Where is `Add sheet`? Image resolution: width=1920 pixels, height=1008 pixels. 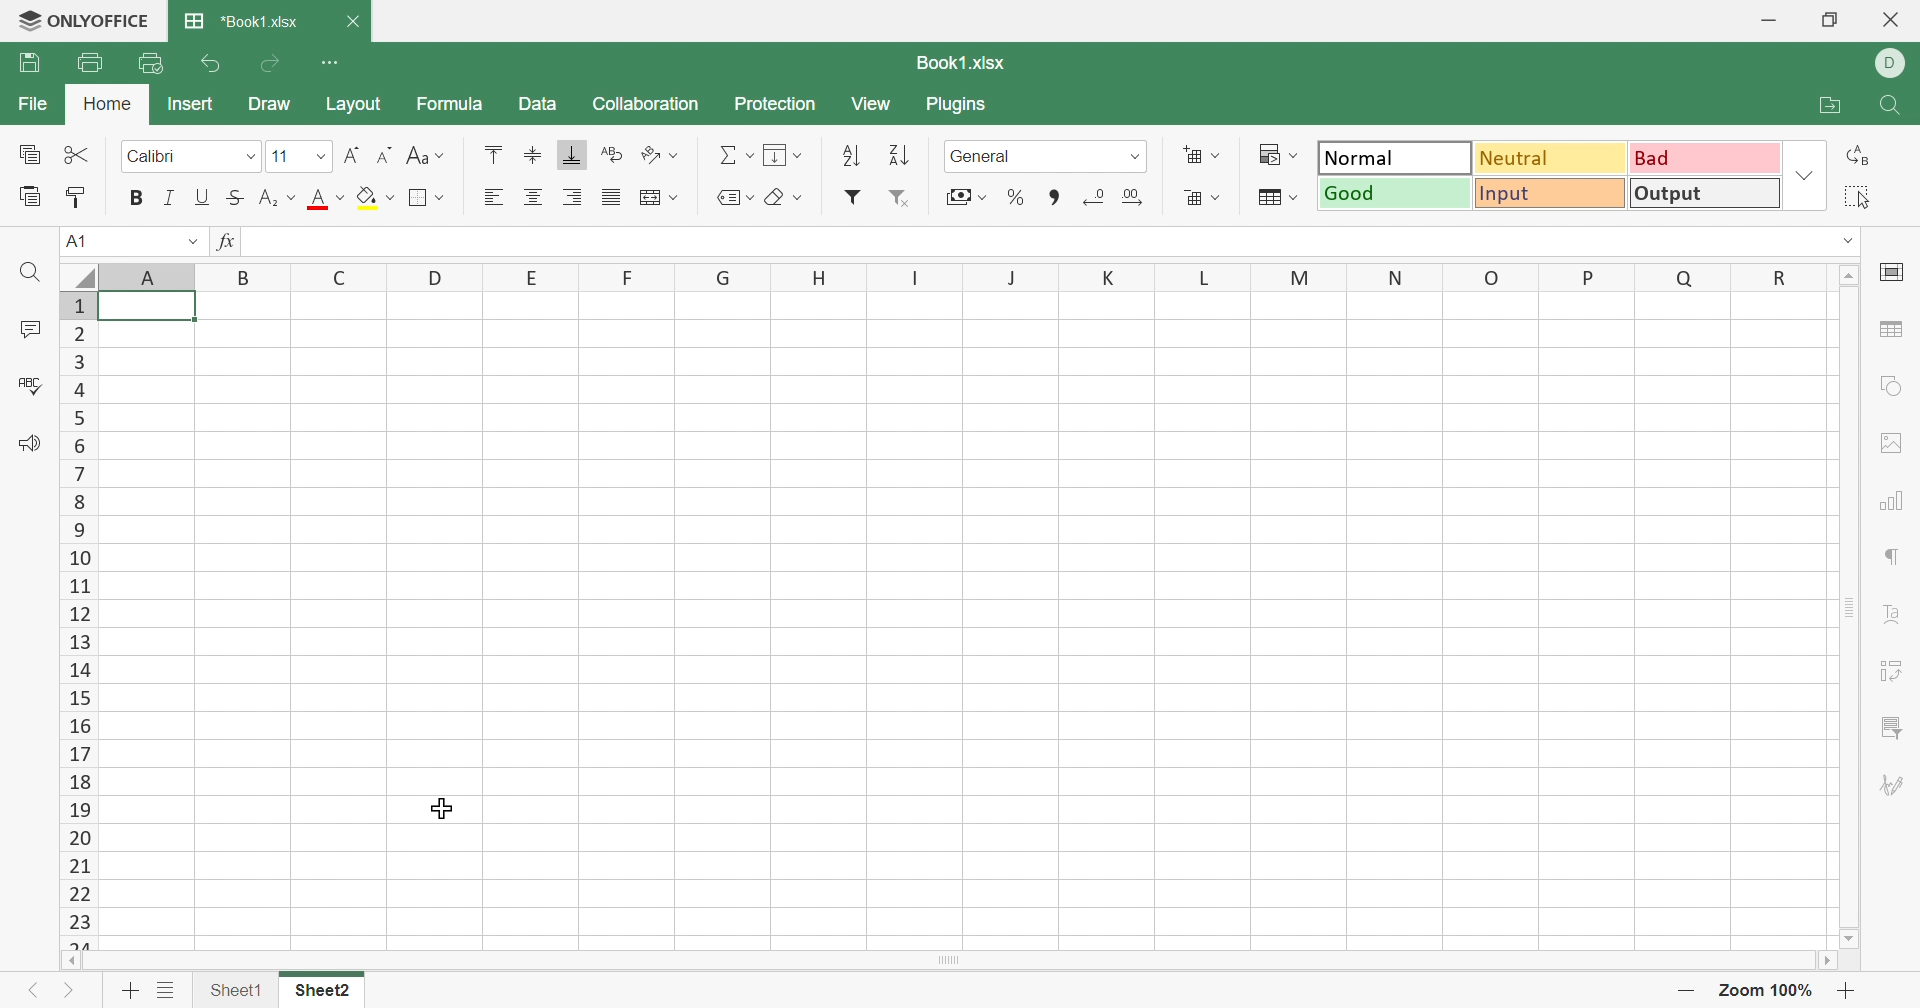
Add sheet is located at coordinates (125, 986).